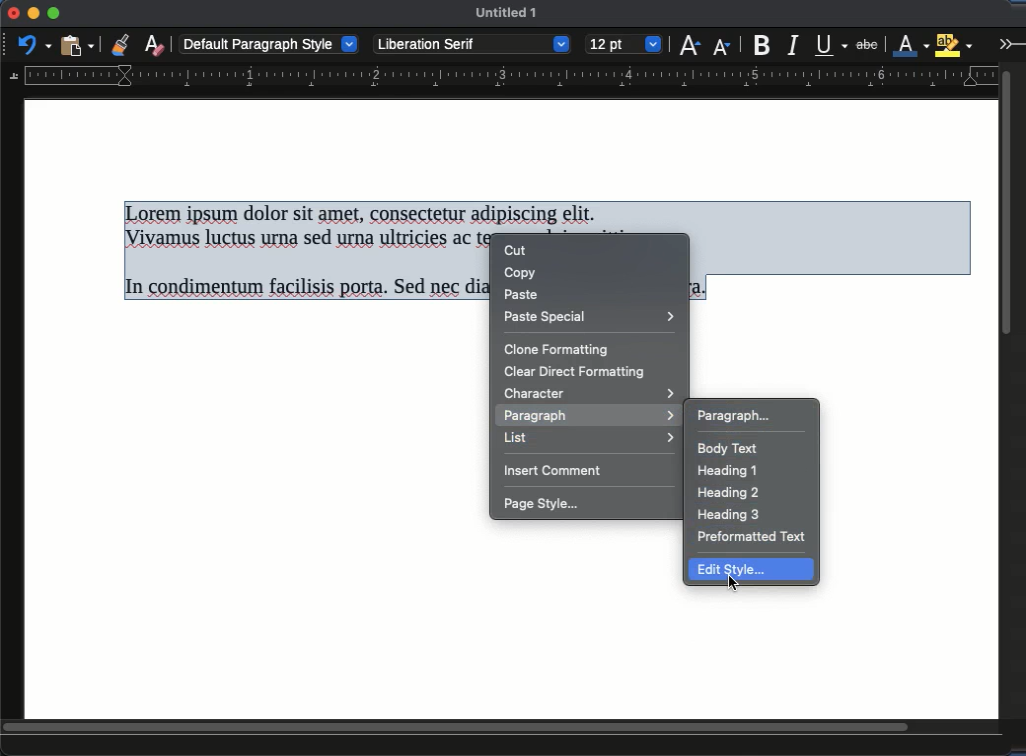 The image size is (1026, 756). I want to click on paste, so click(522, 295).